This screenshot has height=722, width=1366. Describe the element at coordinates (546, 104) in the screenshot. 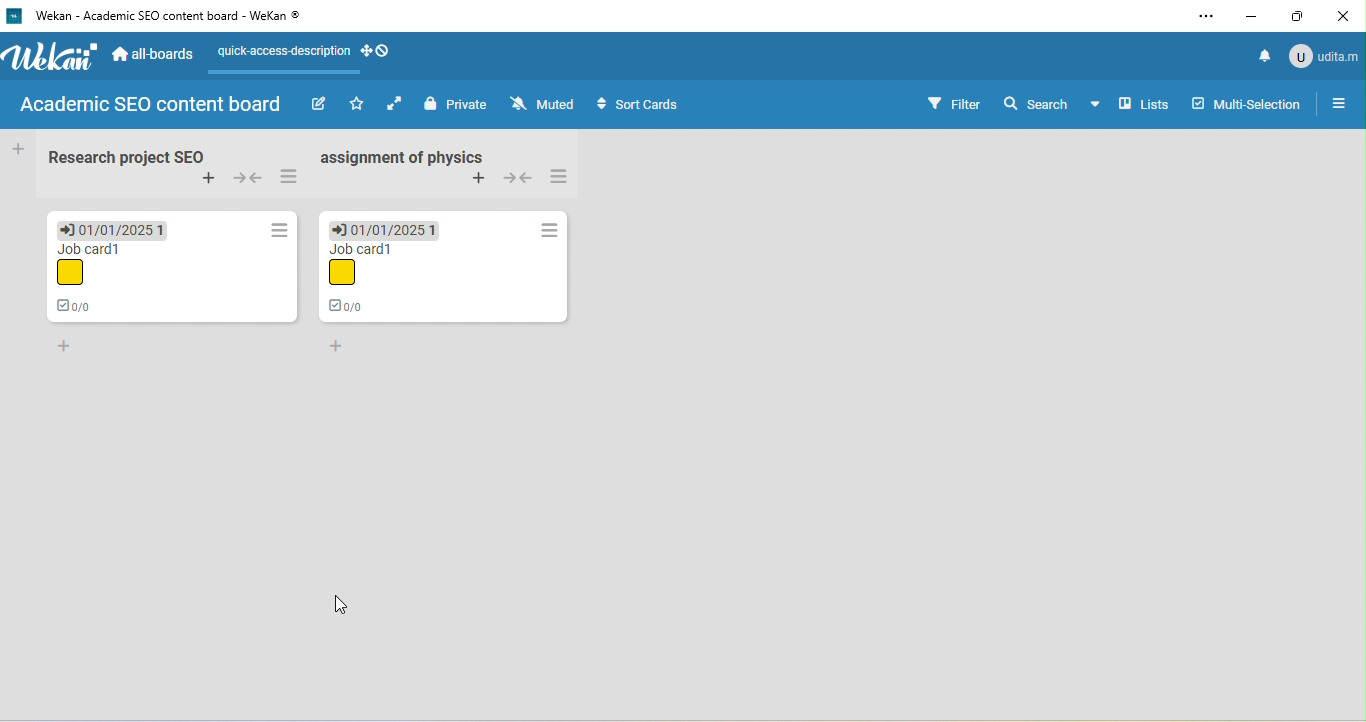

I see `muted` at that location.